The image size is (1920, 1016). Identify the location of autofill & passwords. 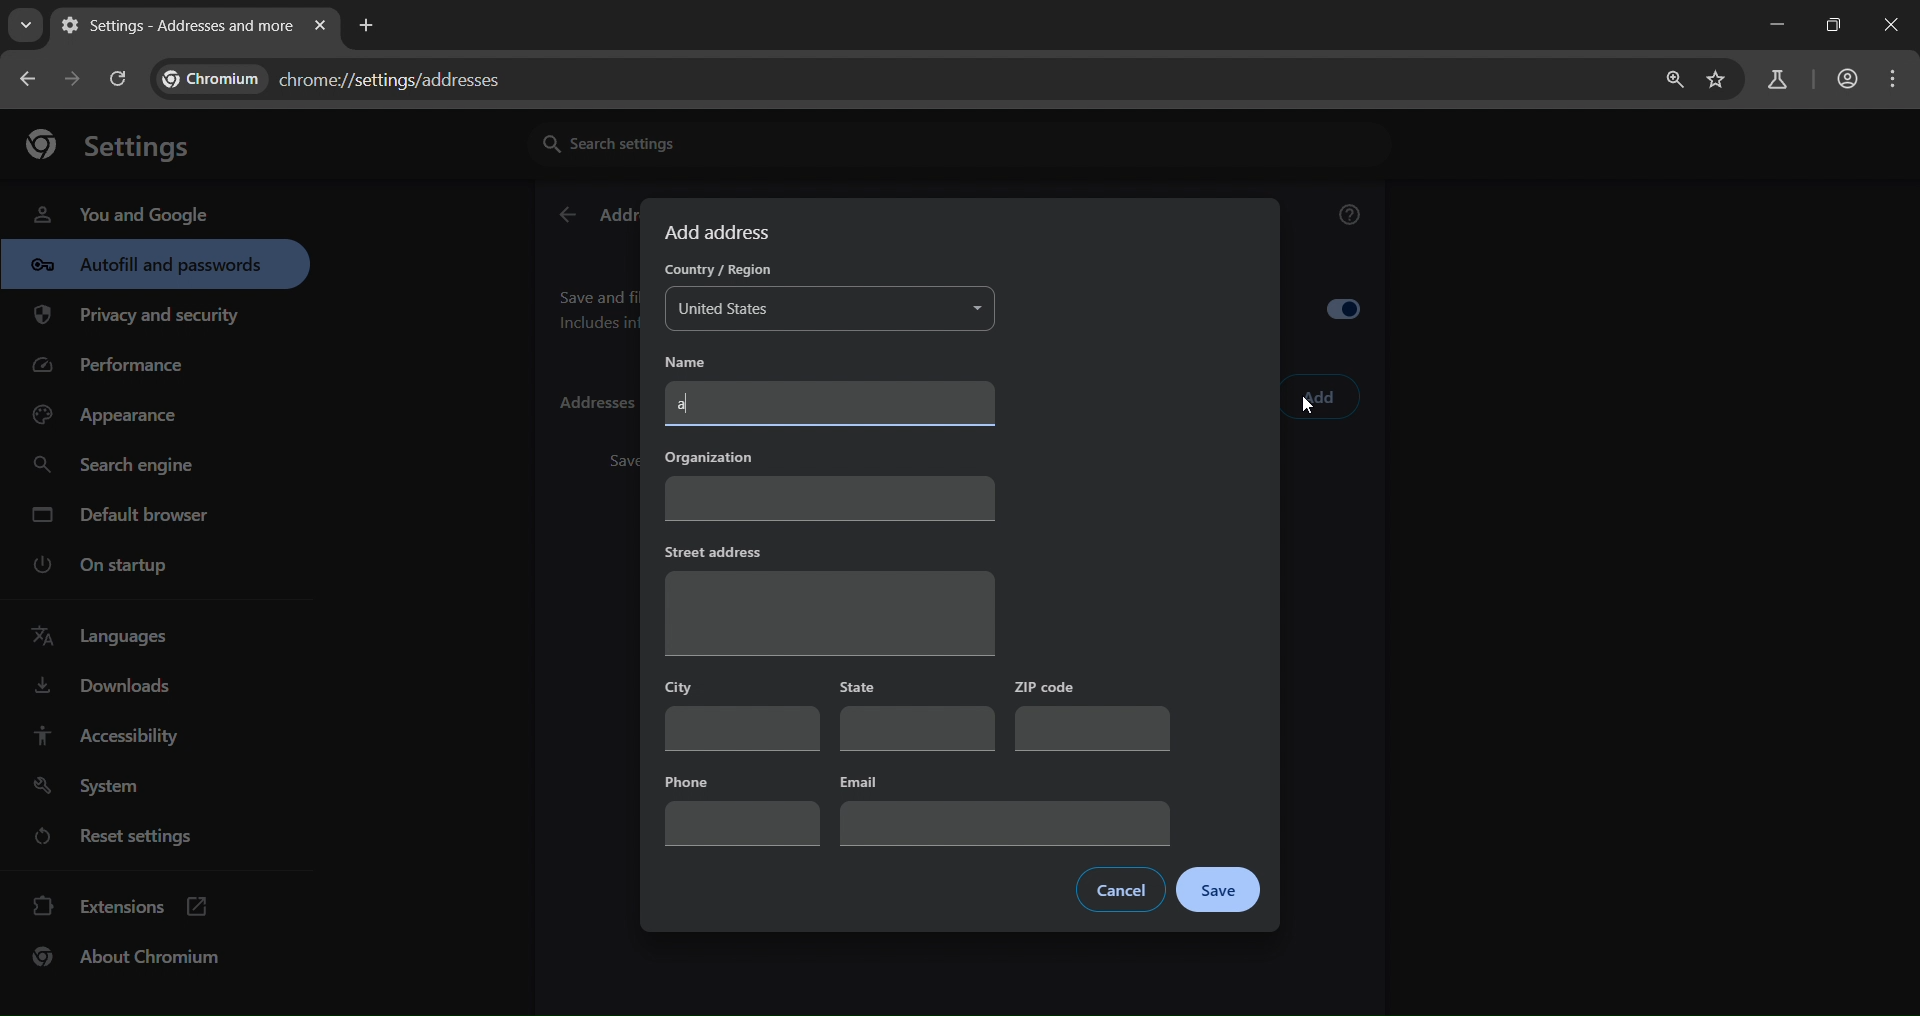
(155, 264).